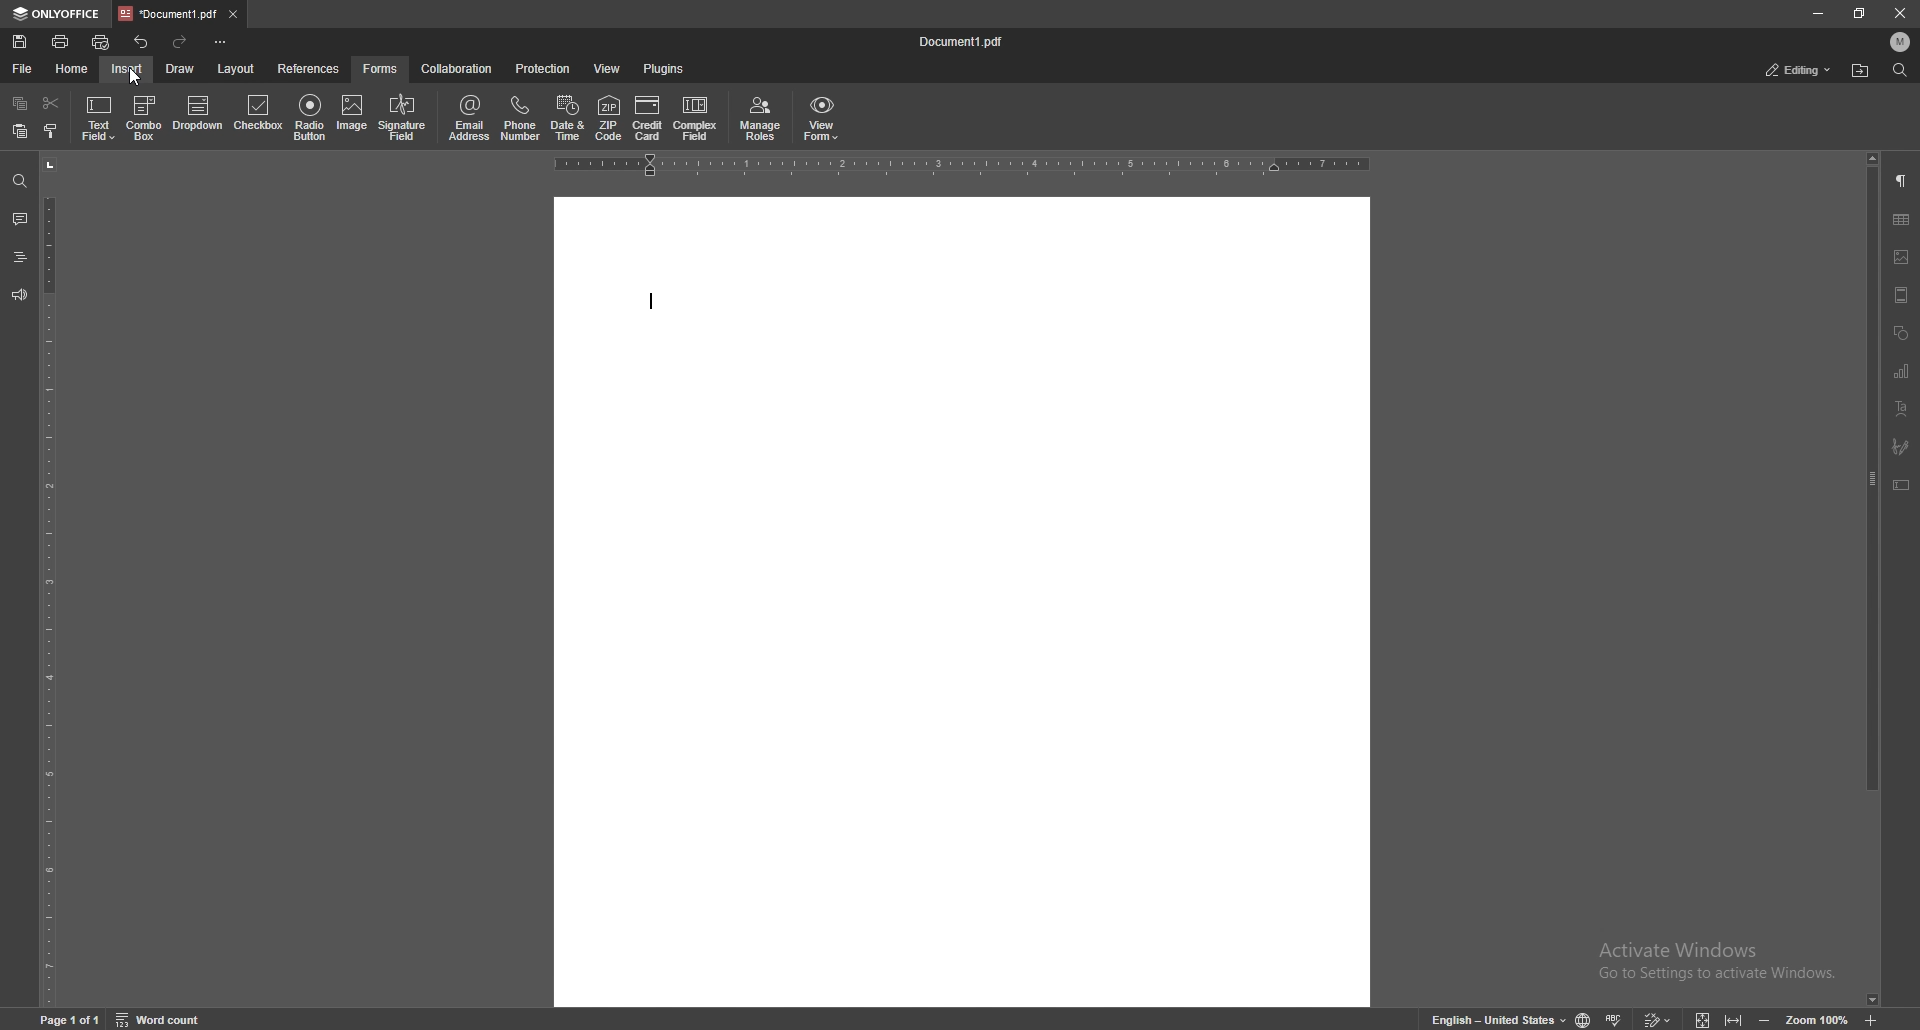 The image size is (1920, 1030). I want to click on save, so click(20, 42).